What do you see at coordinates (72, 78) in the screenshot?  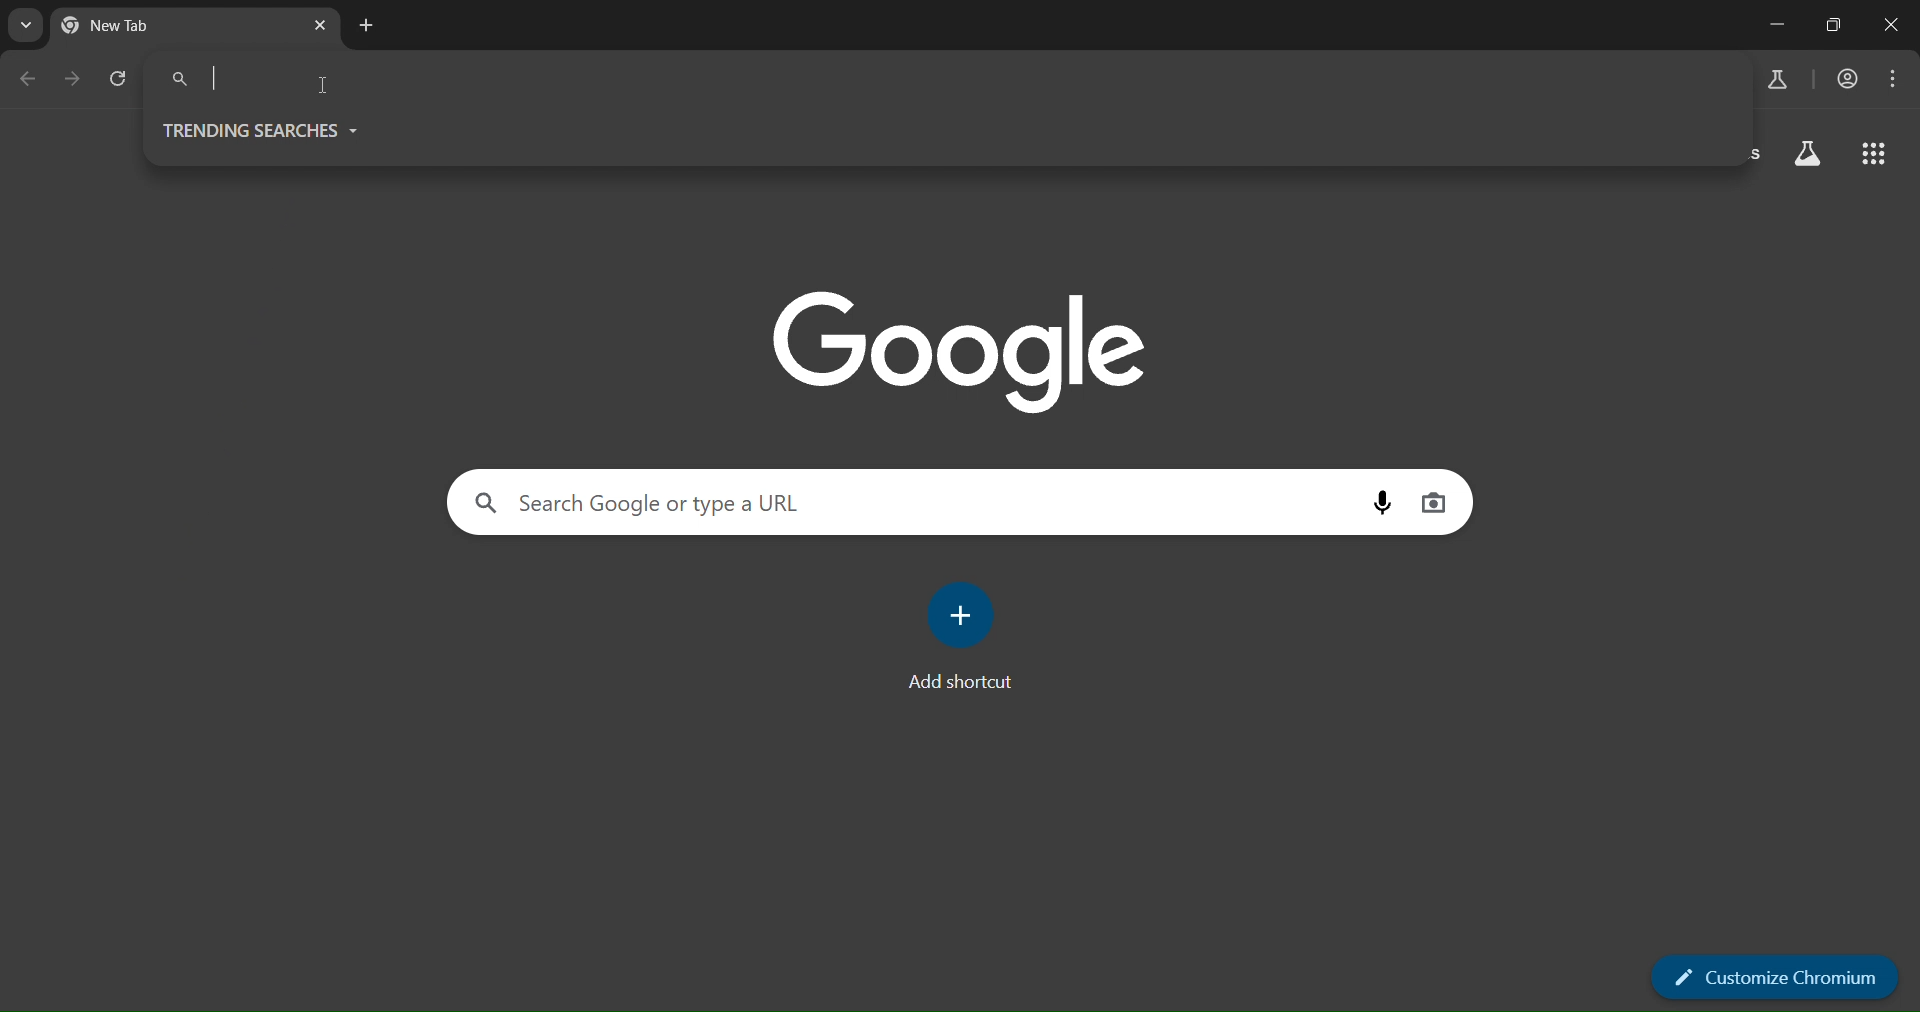 I see `go forward 1 page` at bounding box center [72, 78].